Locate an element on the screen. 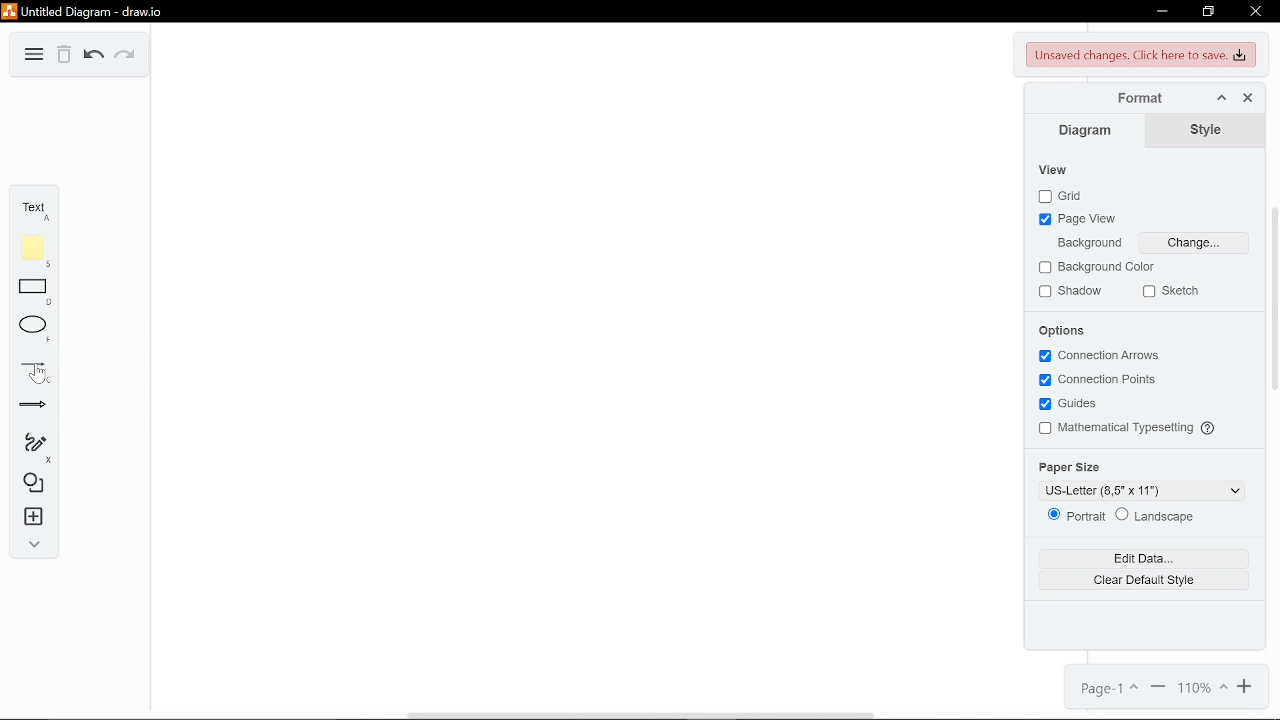 The height and width of the screenshot is (720, 1280). Portrait is located at coordinates (1077, 515).